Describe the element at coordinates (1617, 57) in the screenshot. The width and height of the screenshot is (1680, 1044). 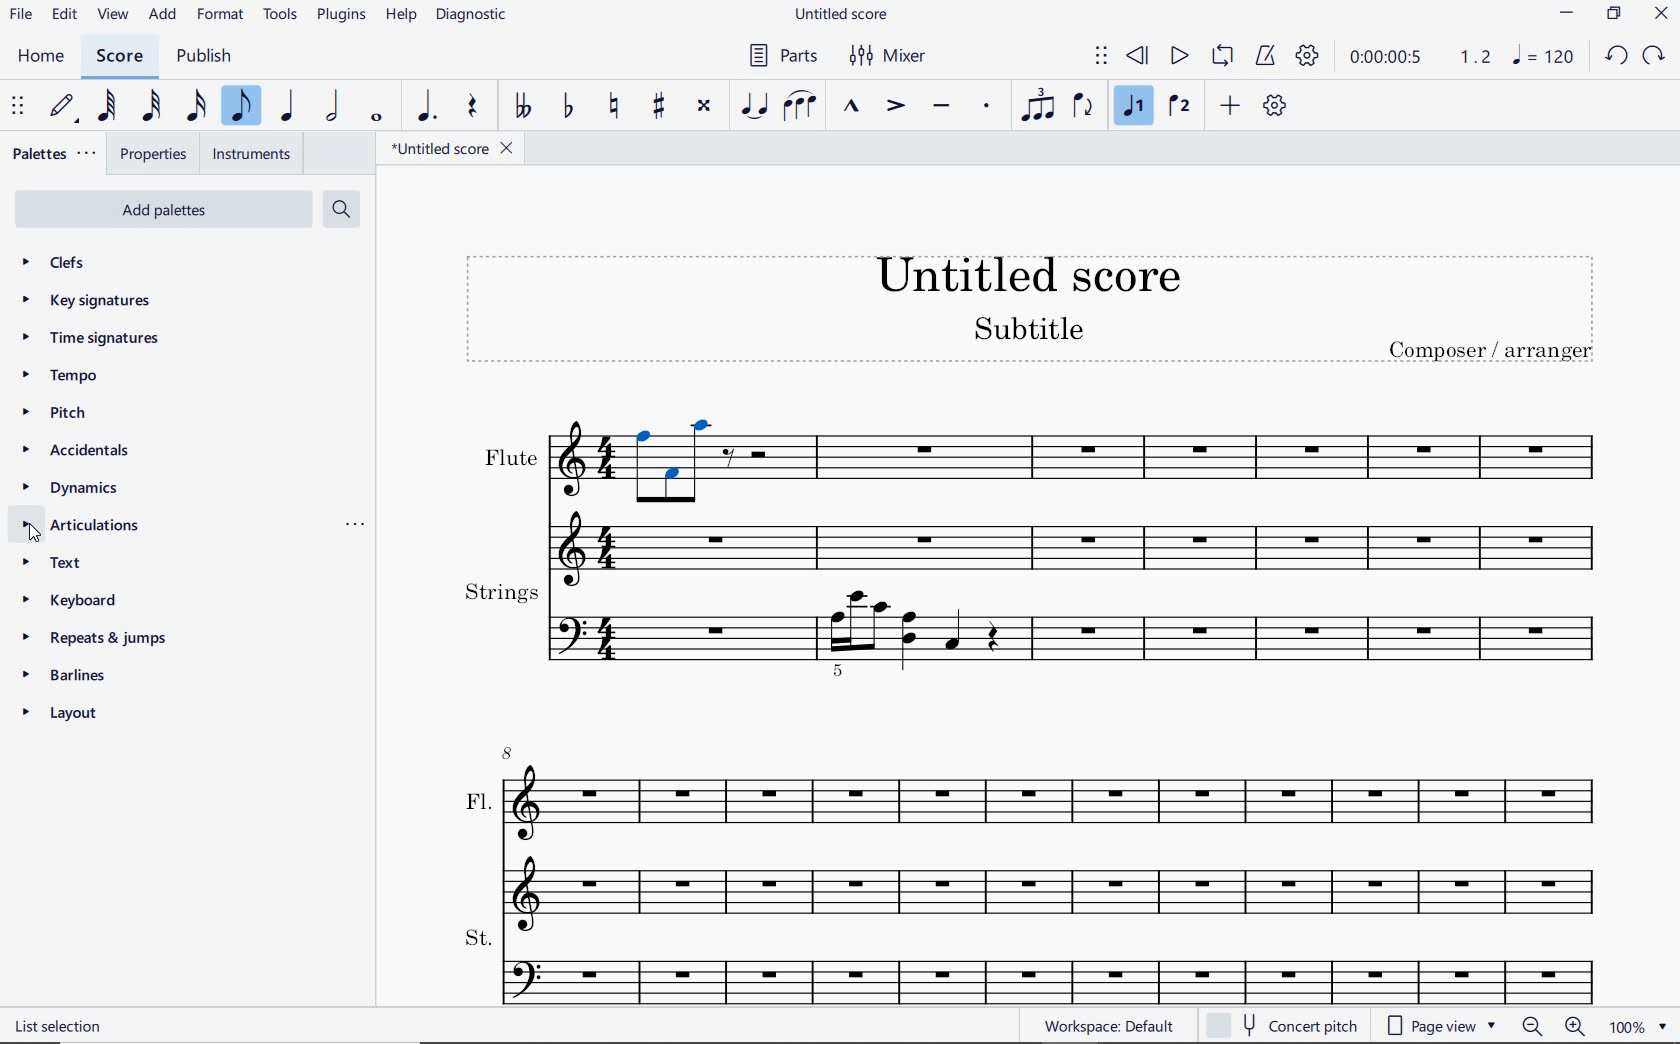
I see `undo` at that location.